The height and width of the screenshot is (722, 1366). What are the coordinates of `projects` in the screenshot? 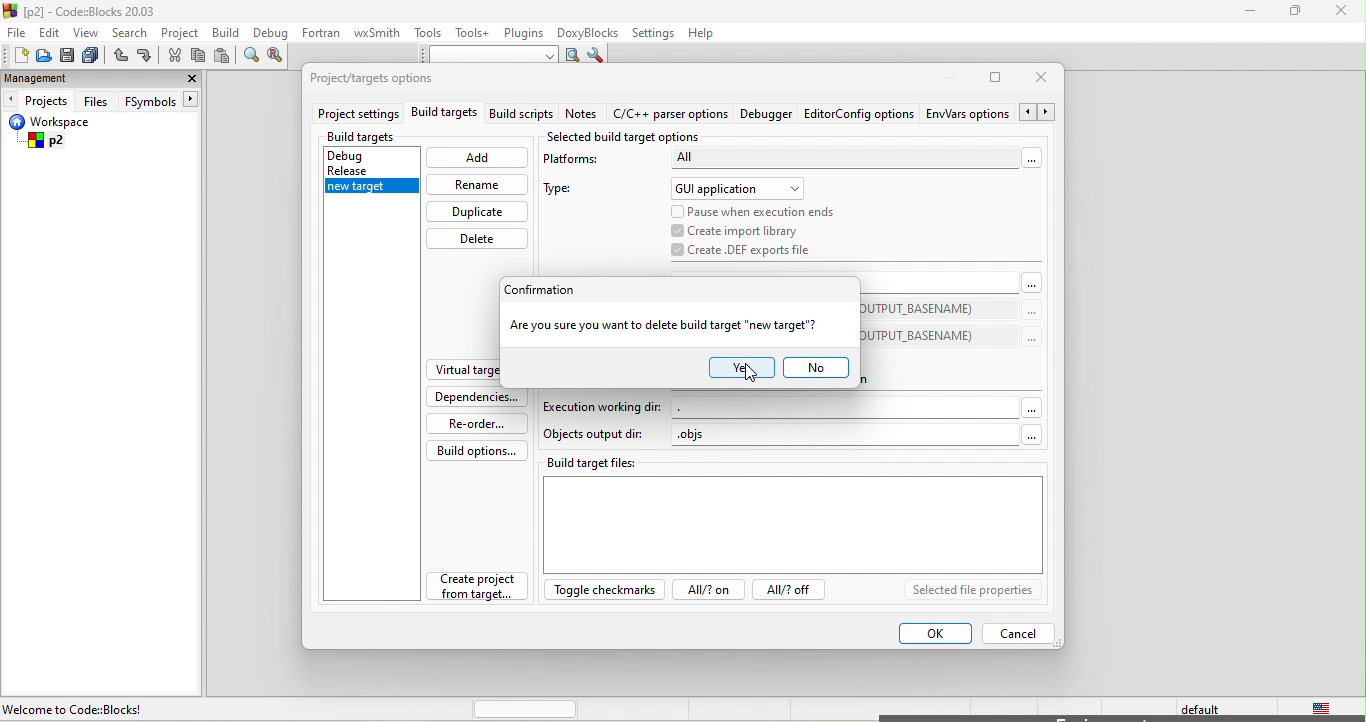 It's located at (39, 101).